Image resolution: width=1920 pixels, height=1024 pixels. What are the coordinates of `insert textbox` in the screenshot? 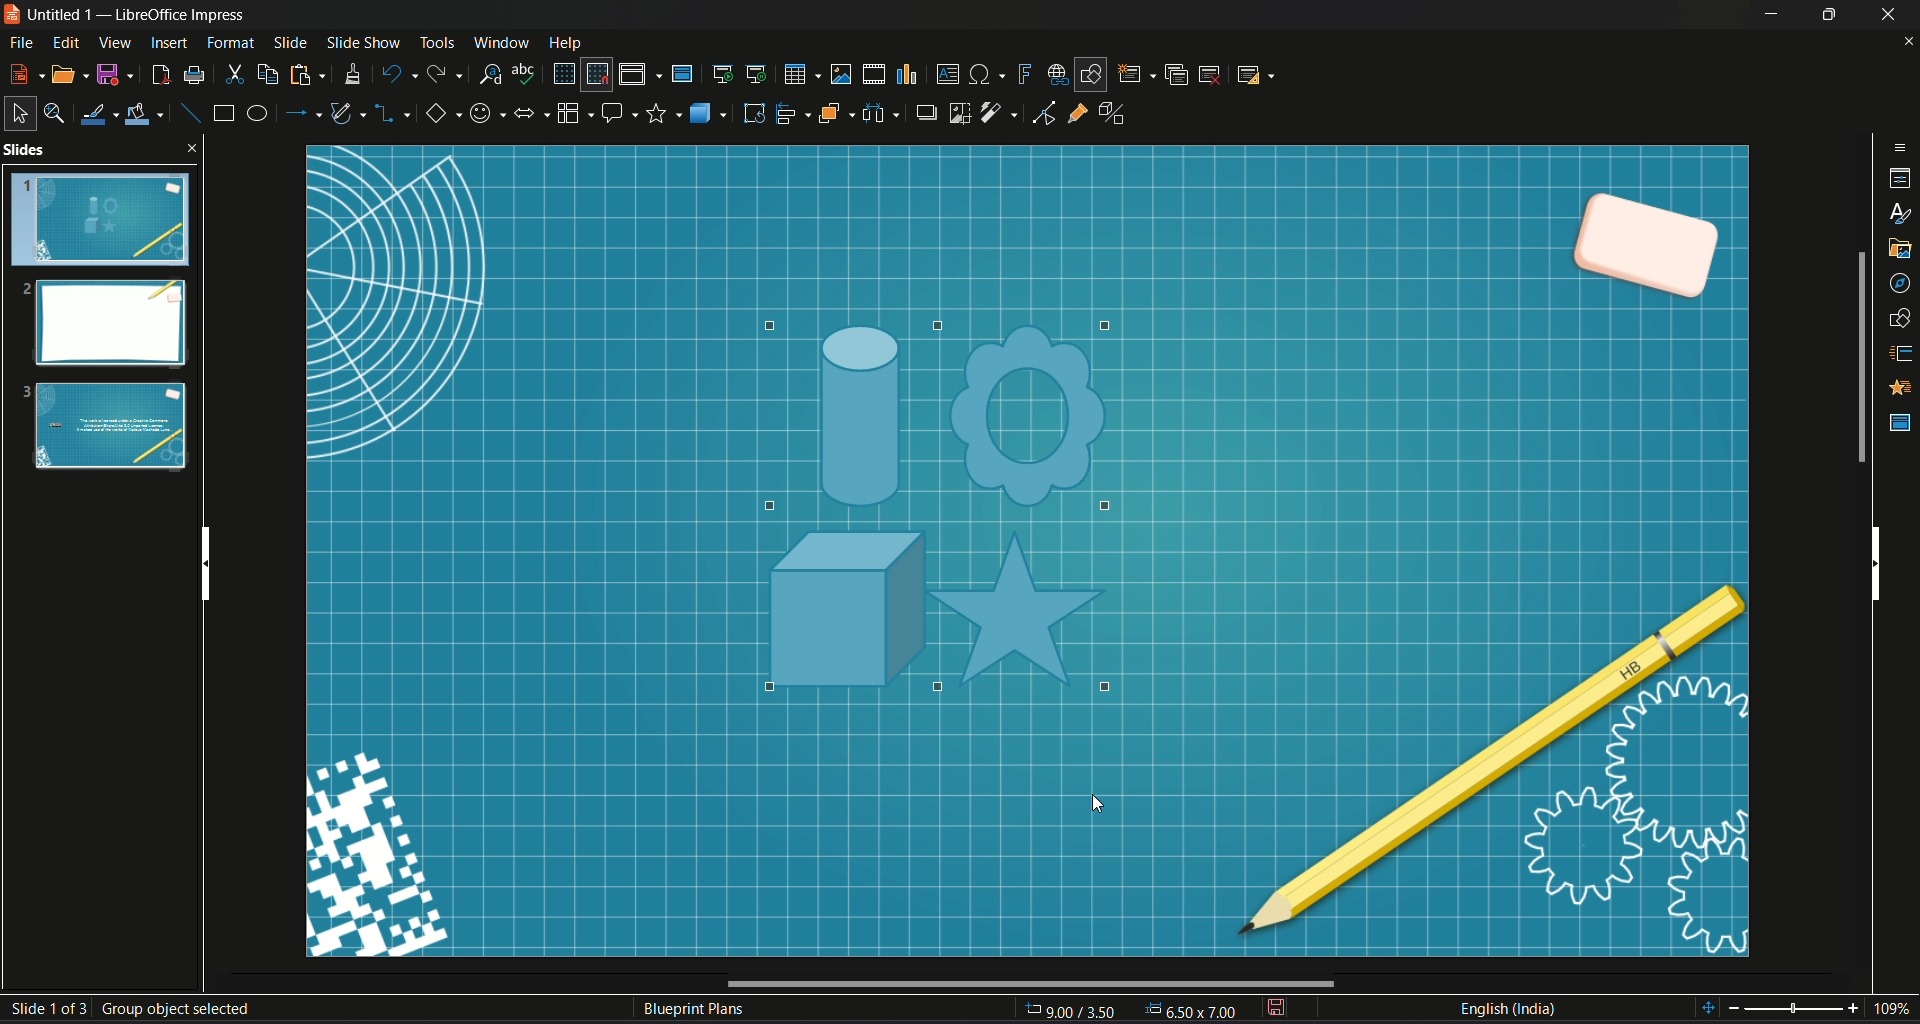 It's located at (946, 72).